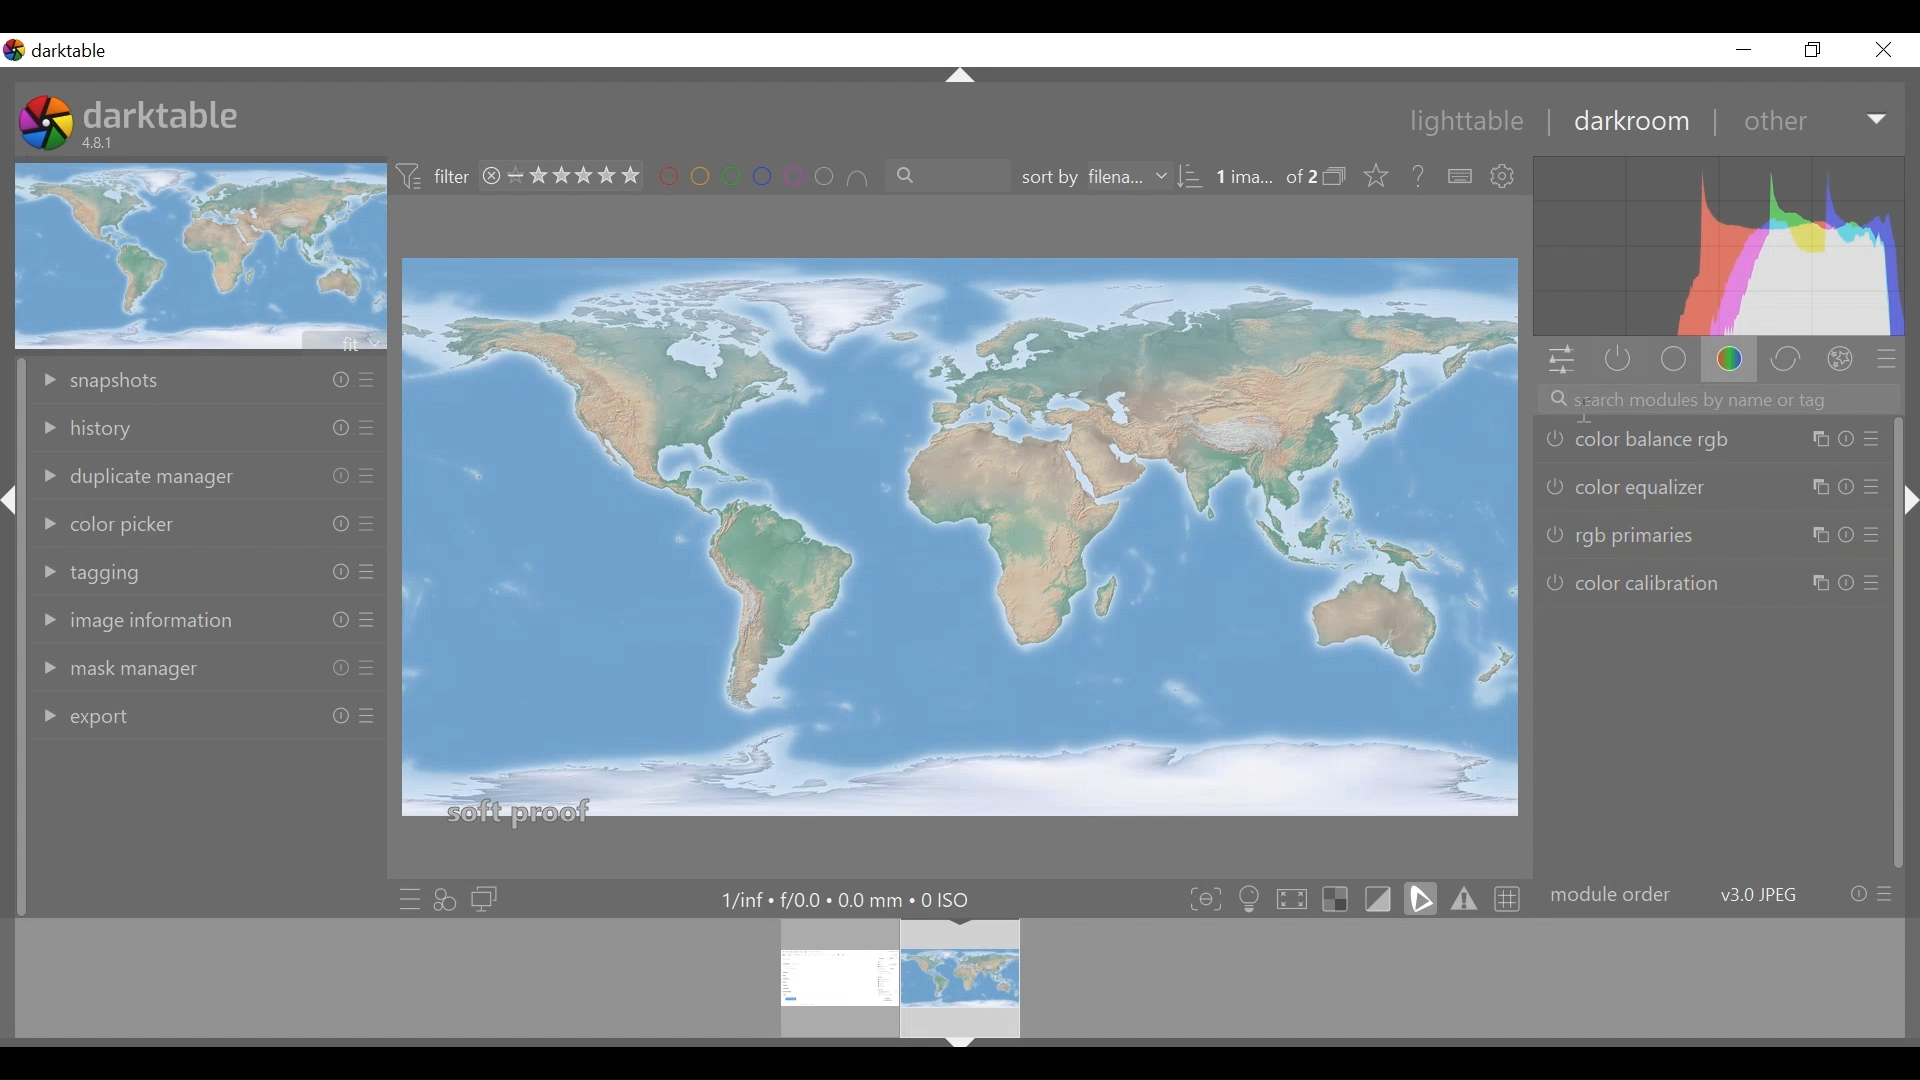  Describe the element at coordinates (1845, 362) in the screenshot. I see `effect ` at that location.